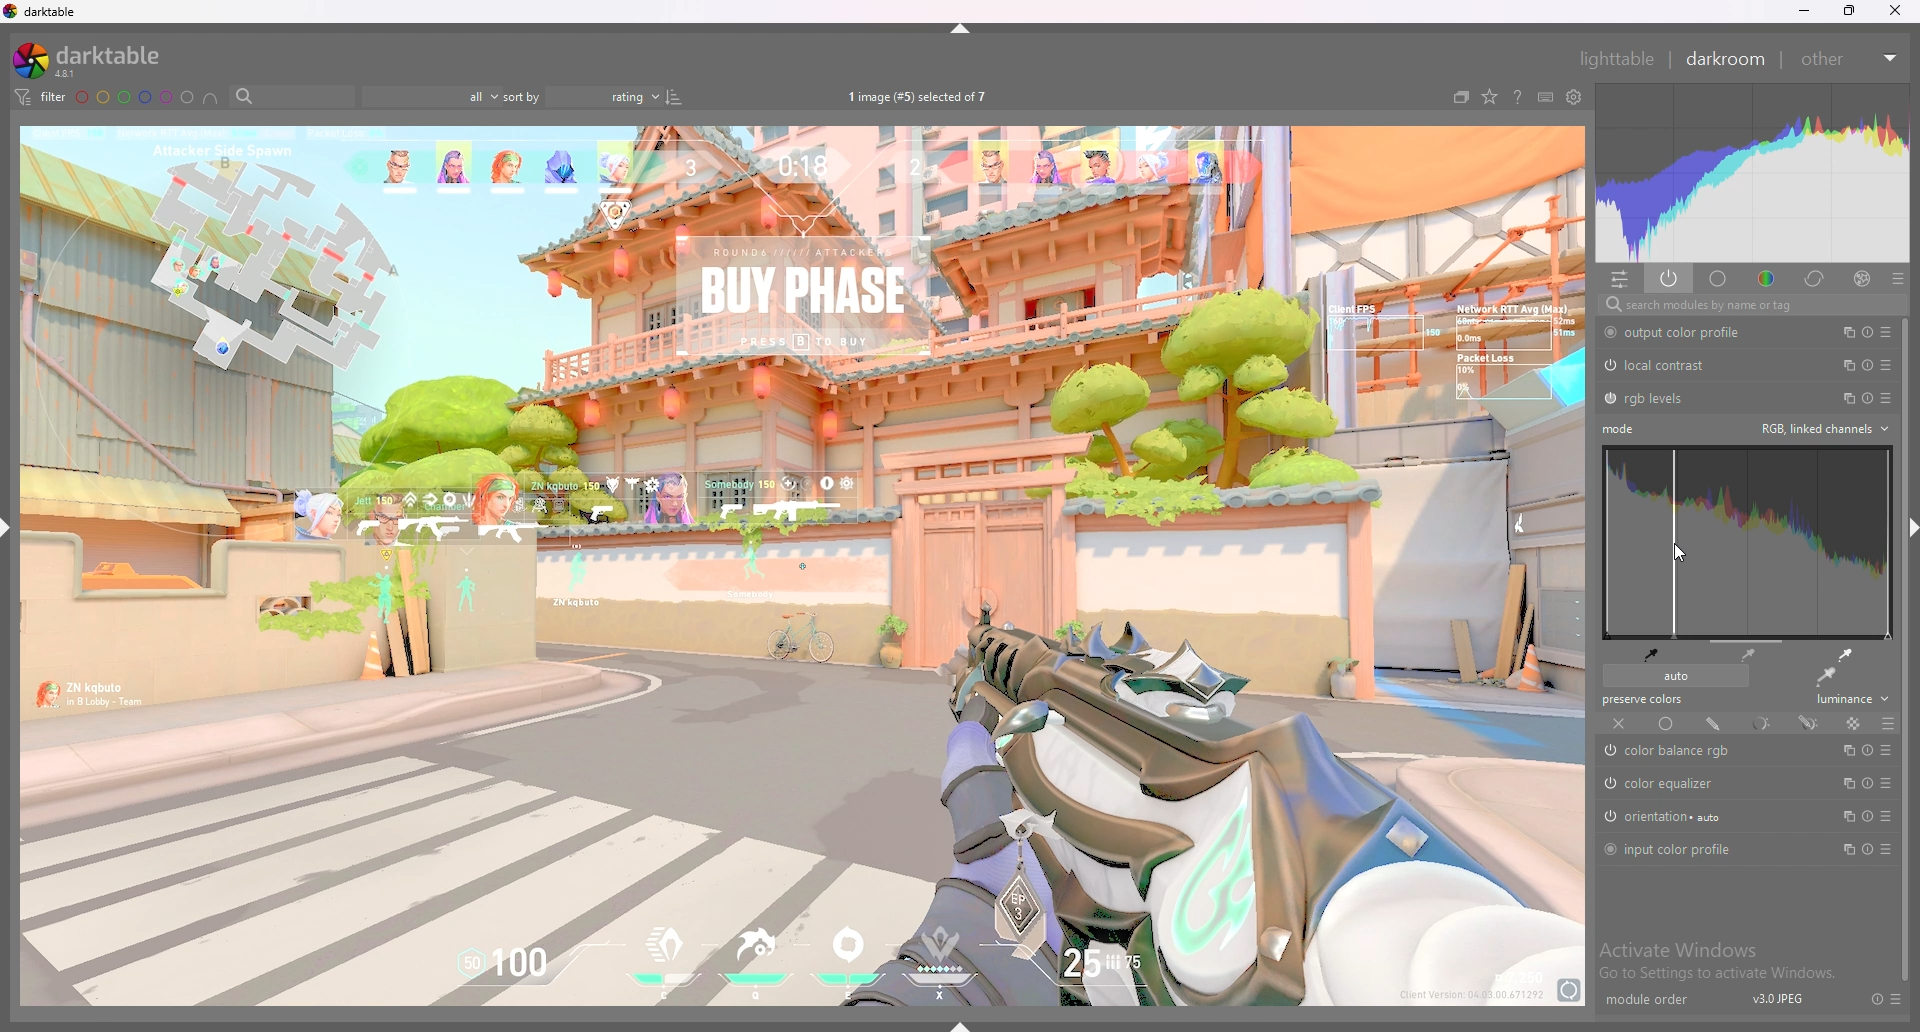 This screenshot has width=1920, height=1032. What do you see at coordinates (12, 526) in the screenshot?
I see `hide` at bounding box center [12, 526].